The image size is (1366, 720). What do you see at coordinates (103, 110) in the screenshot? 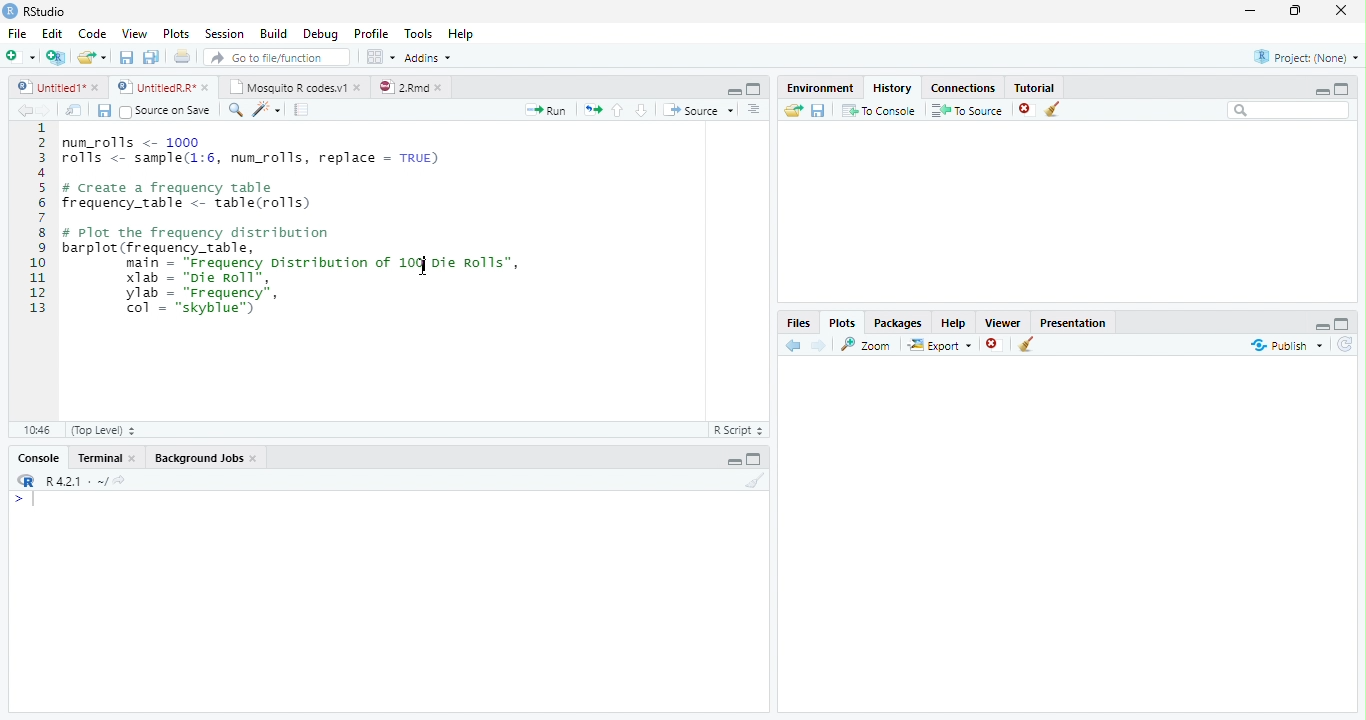
I see `Save` at bounding box center [103, 110].